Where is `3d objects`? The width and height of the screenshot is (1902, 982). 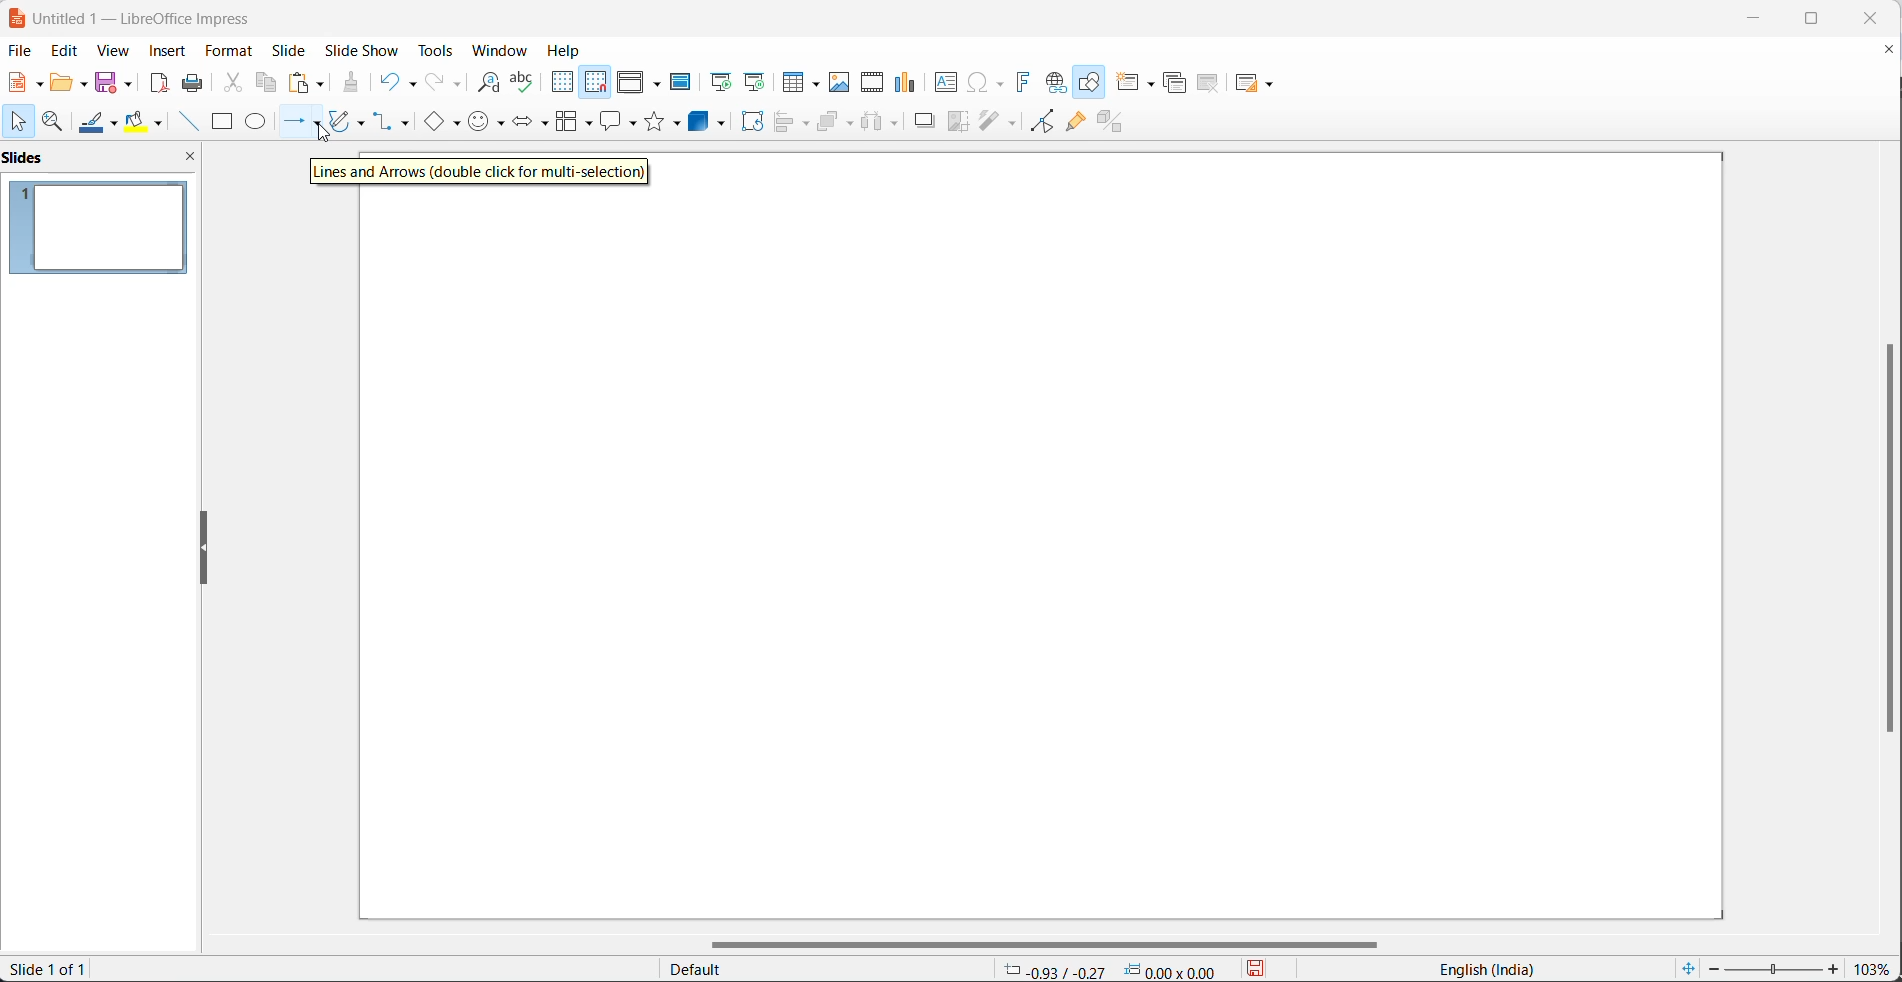 3d objects is located at coordinates (710, 123).